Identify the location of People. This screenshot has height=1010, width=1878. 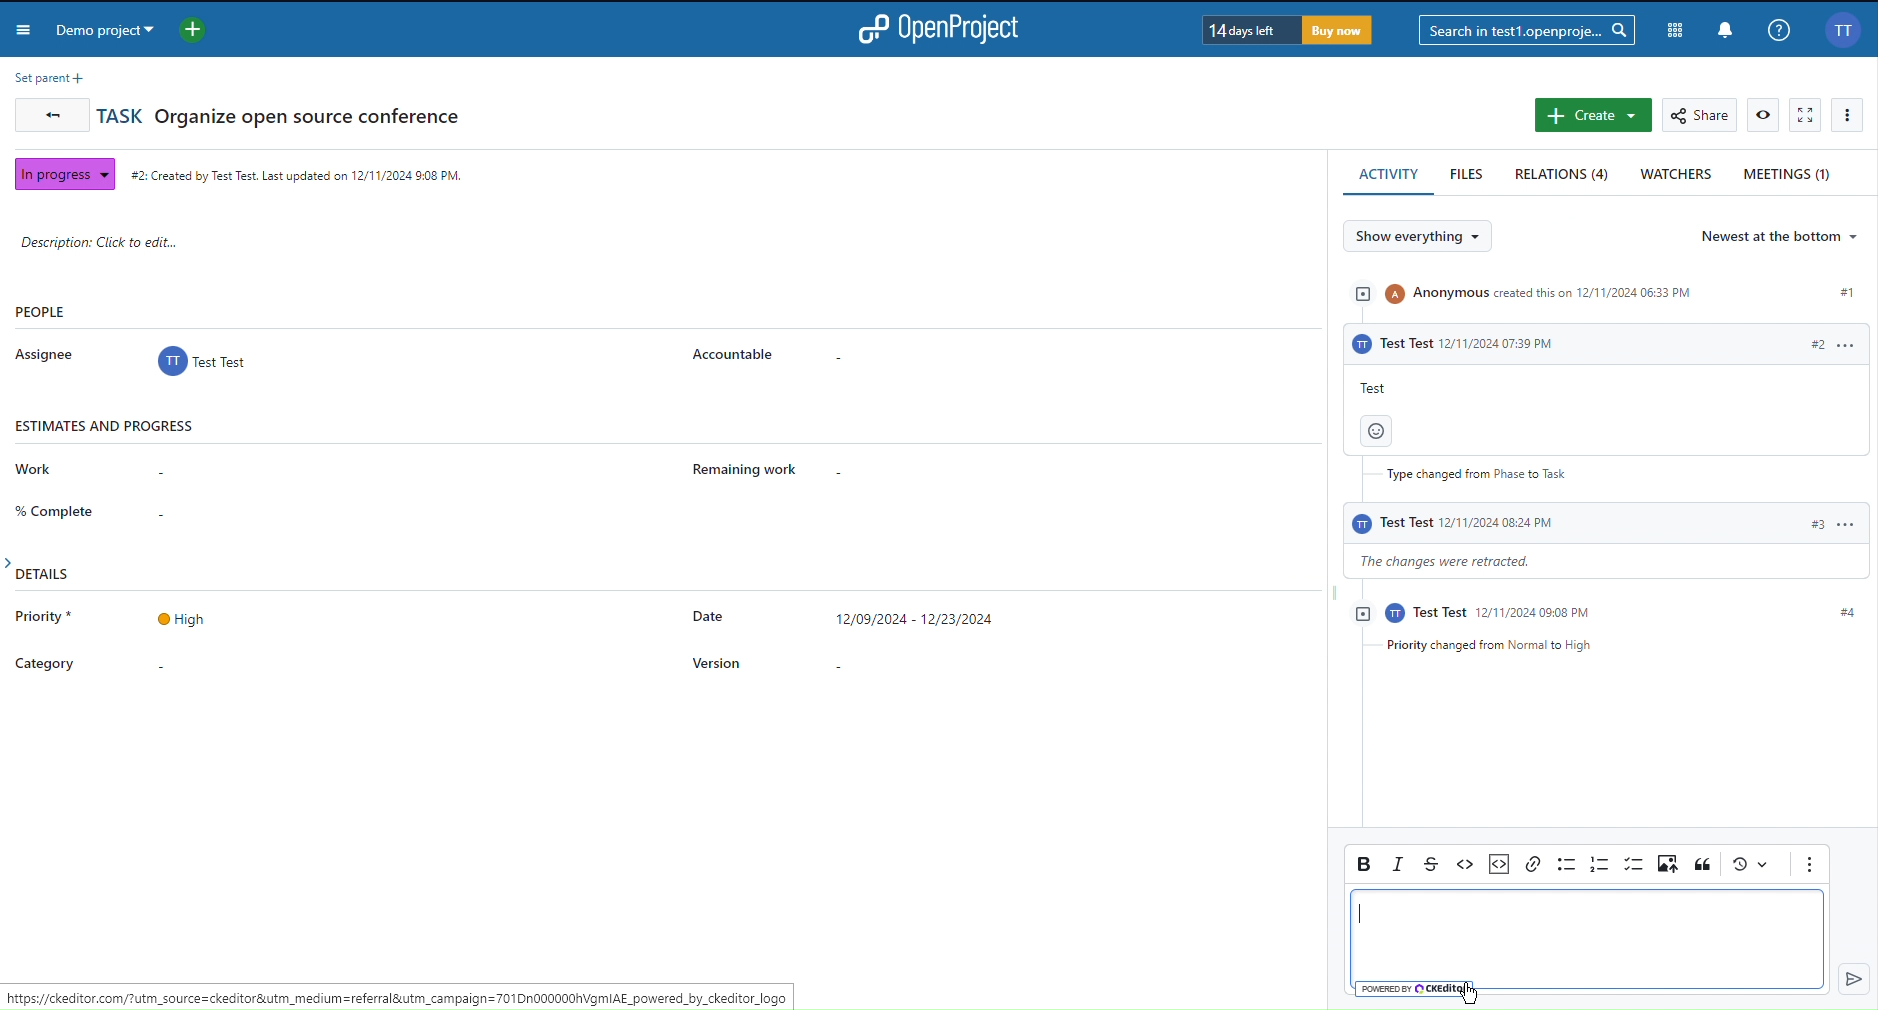
(414, 340).